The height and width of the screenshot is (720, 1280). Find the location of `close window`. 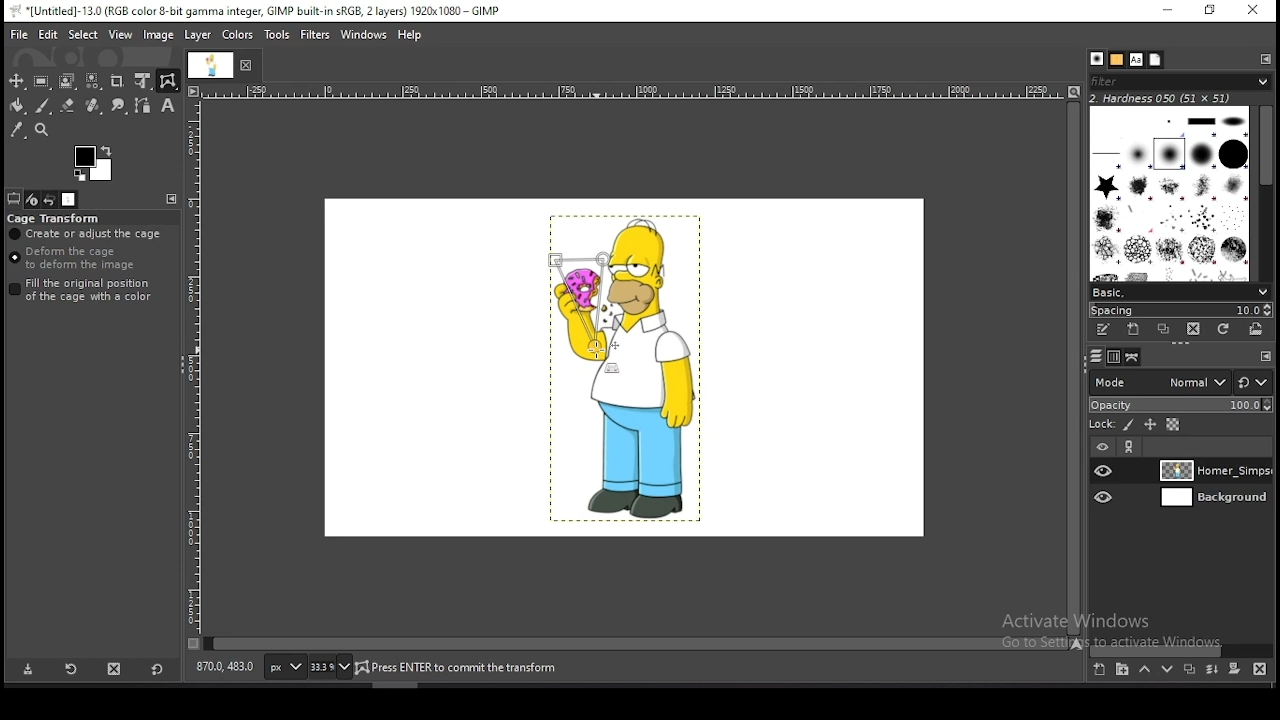

close window is located at coordinates (1252, 12).